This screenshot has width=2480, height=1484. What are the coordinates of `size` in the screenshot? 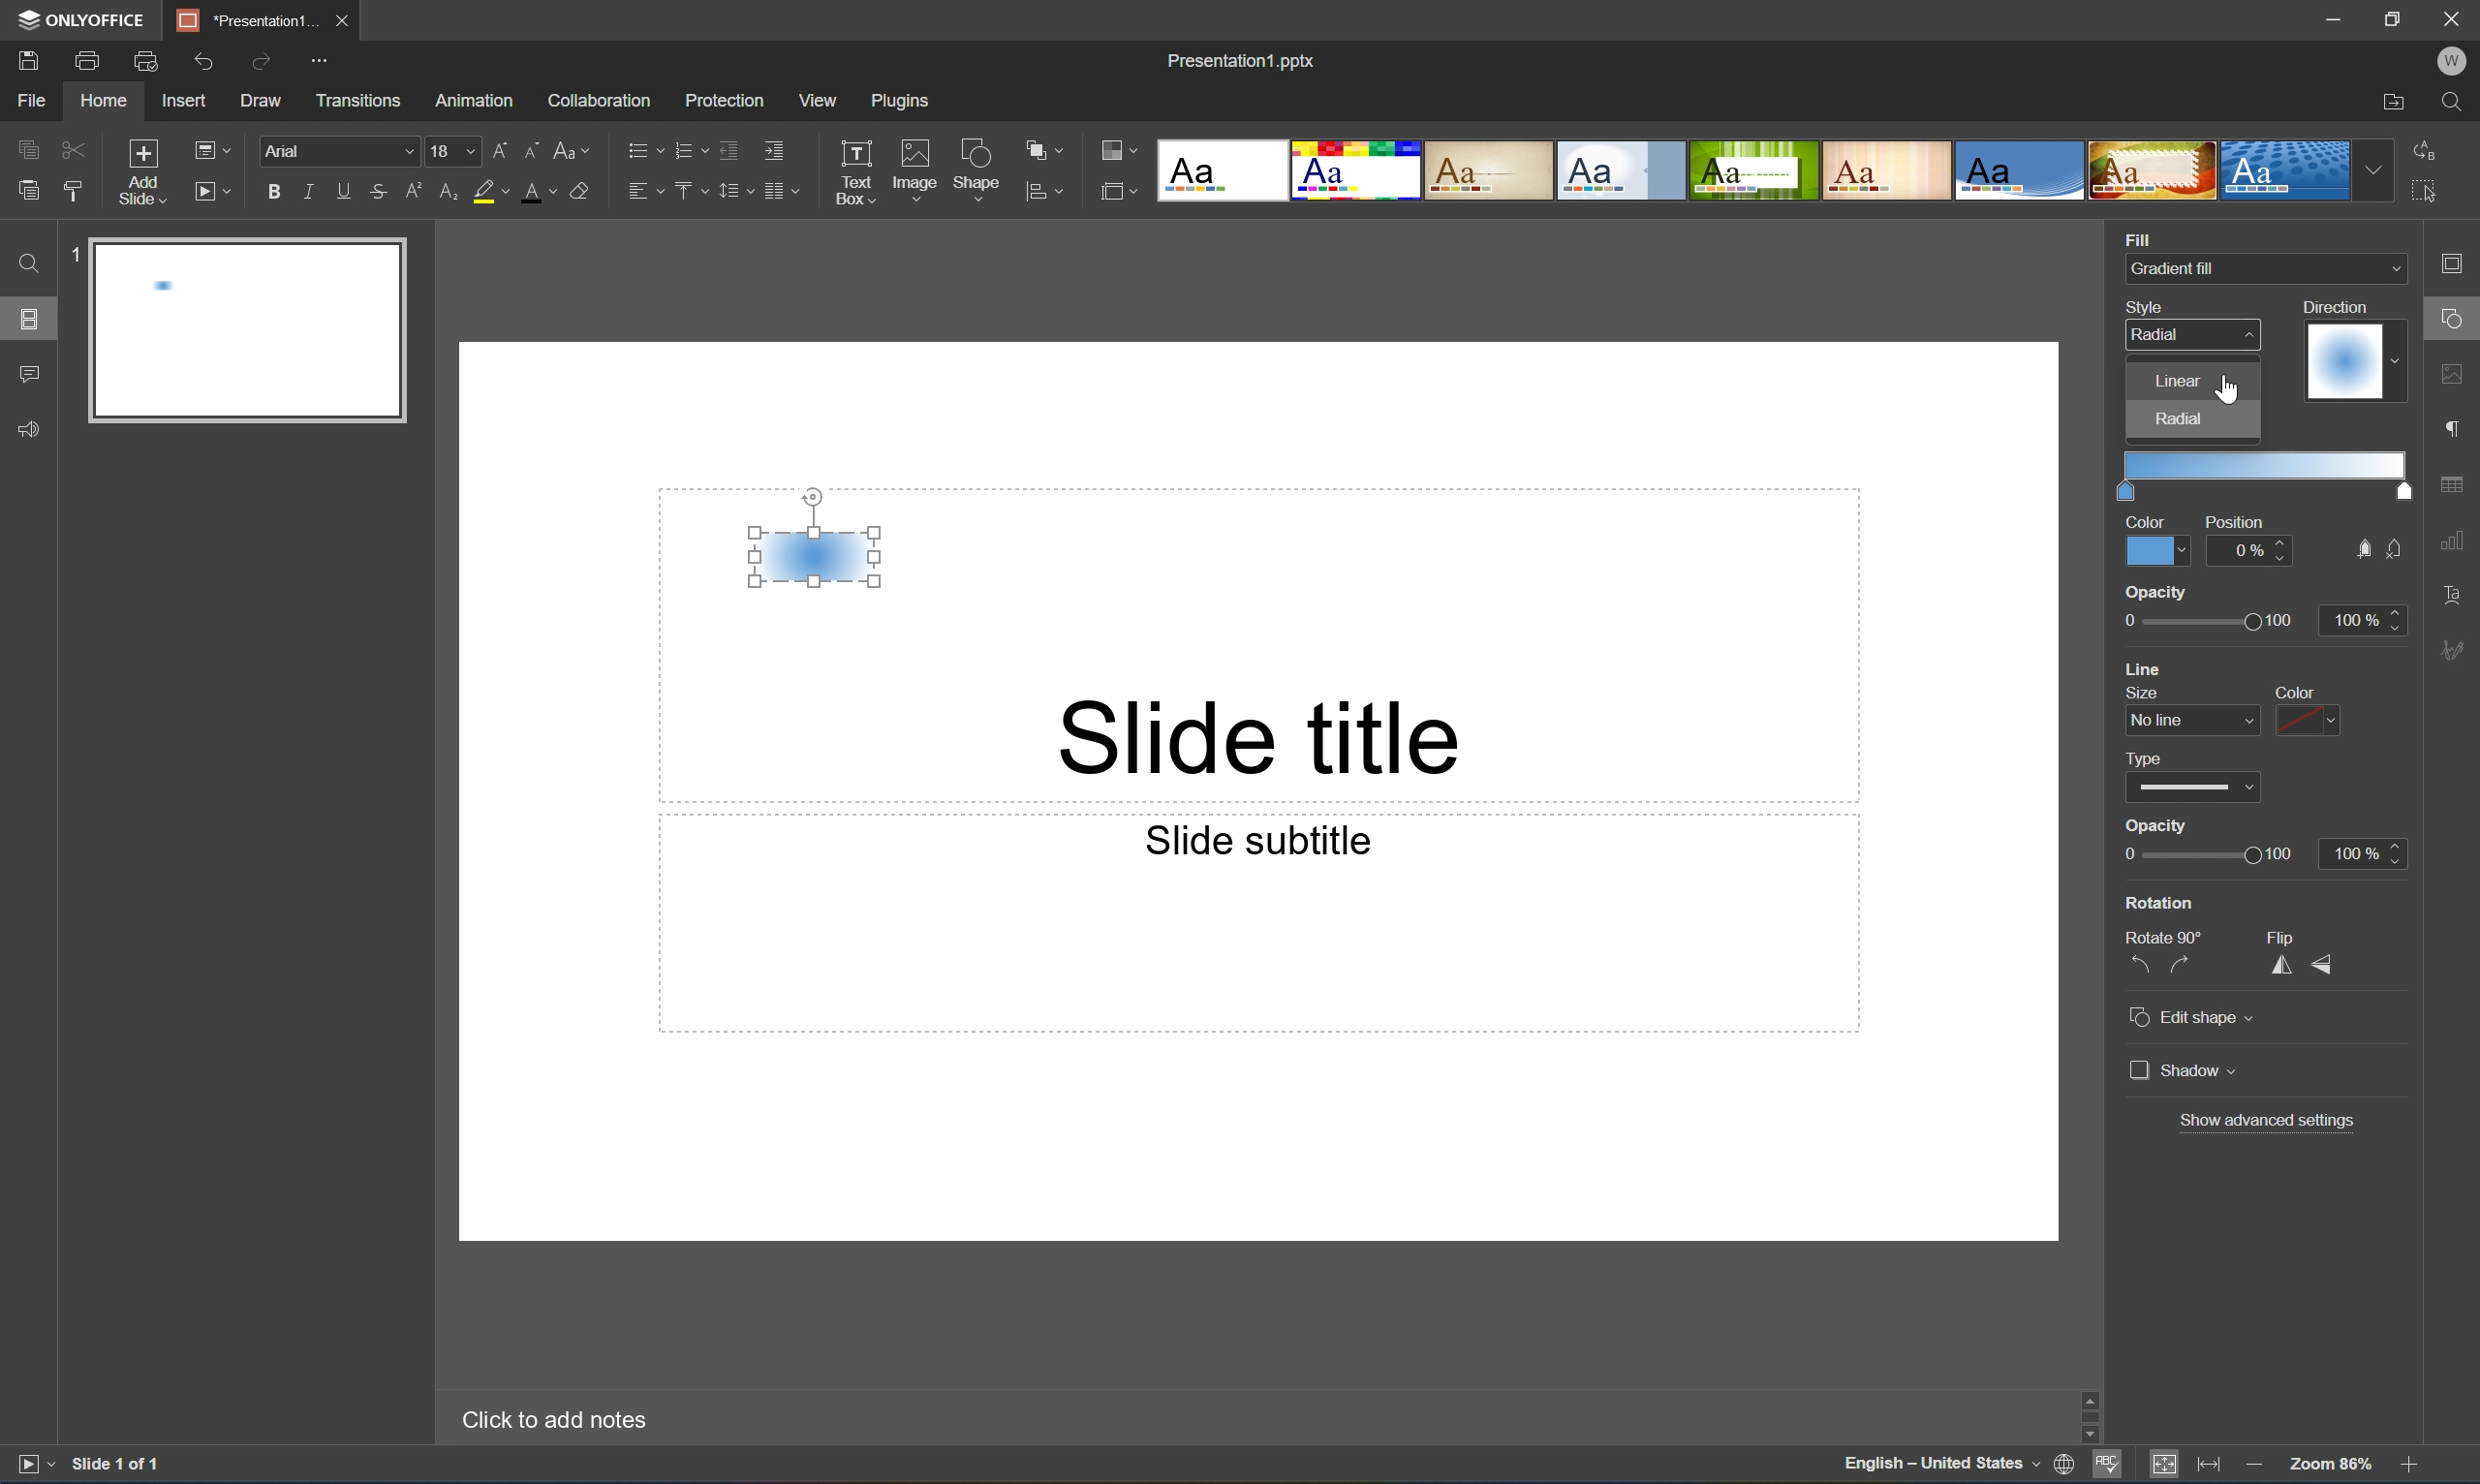 It's located at (2138, 692).